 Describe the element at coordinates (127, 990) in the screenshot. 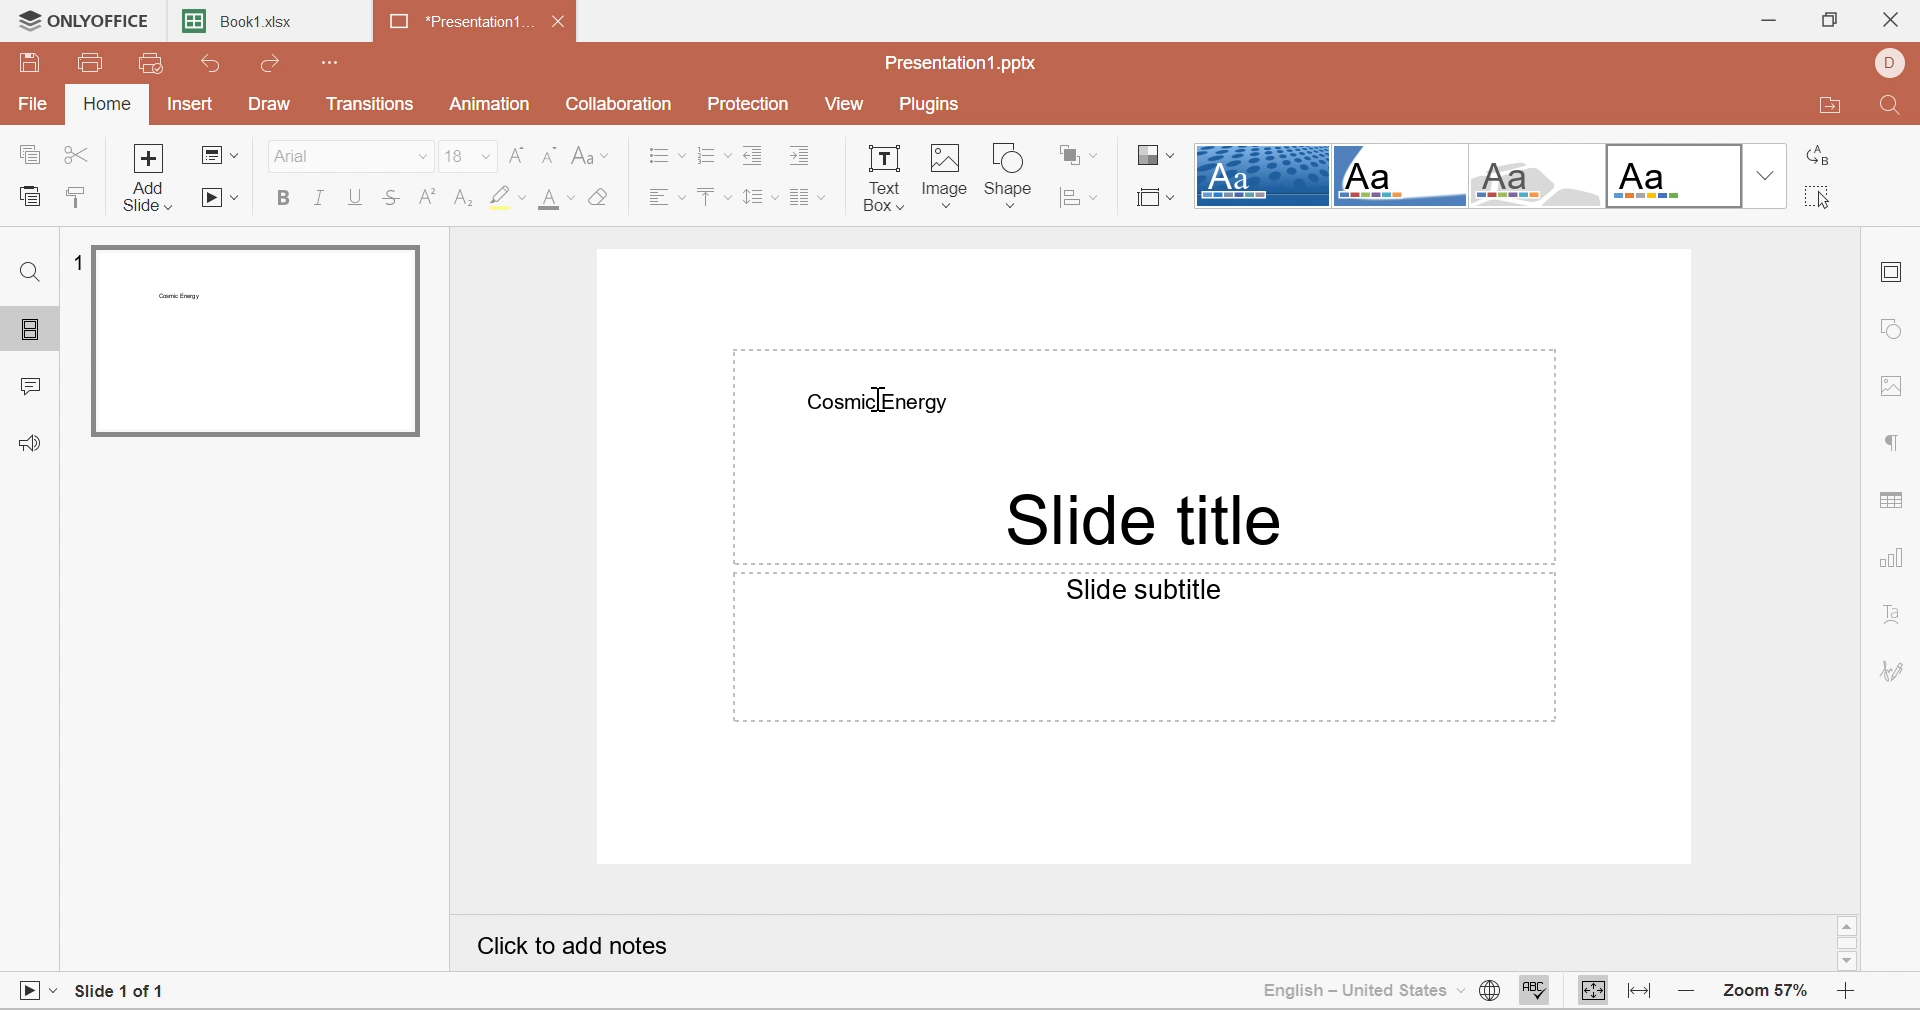

I see `Slide 1 of 1` at that location.